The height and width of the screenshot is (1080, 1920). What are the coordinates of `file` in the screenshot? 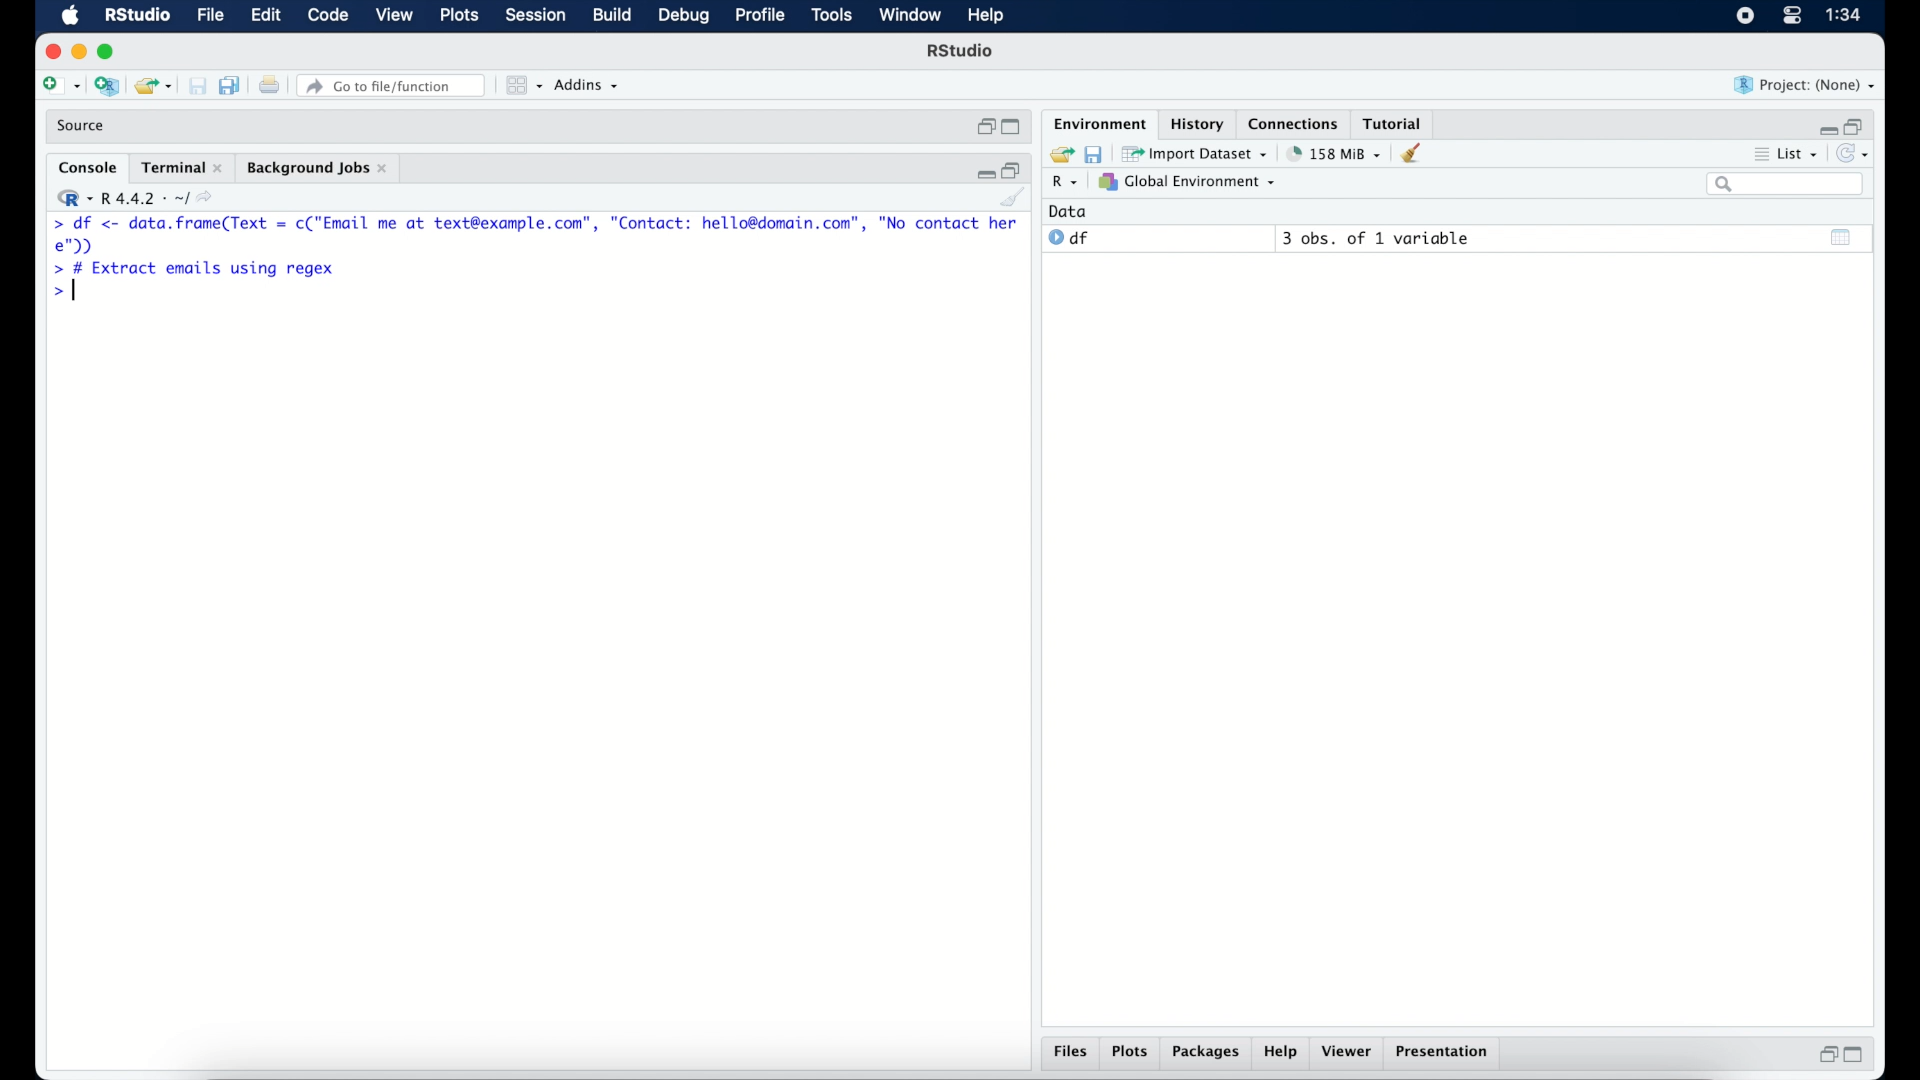 It's located at (211, 16).